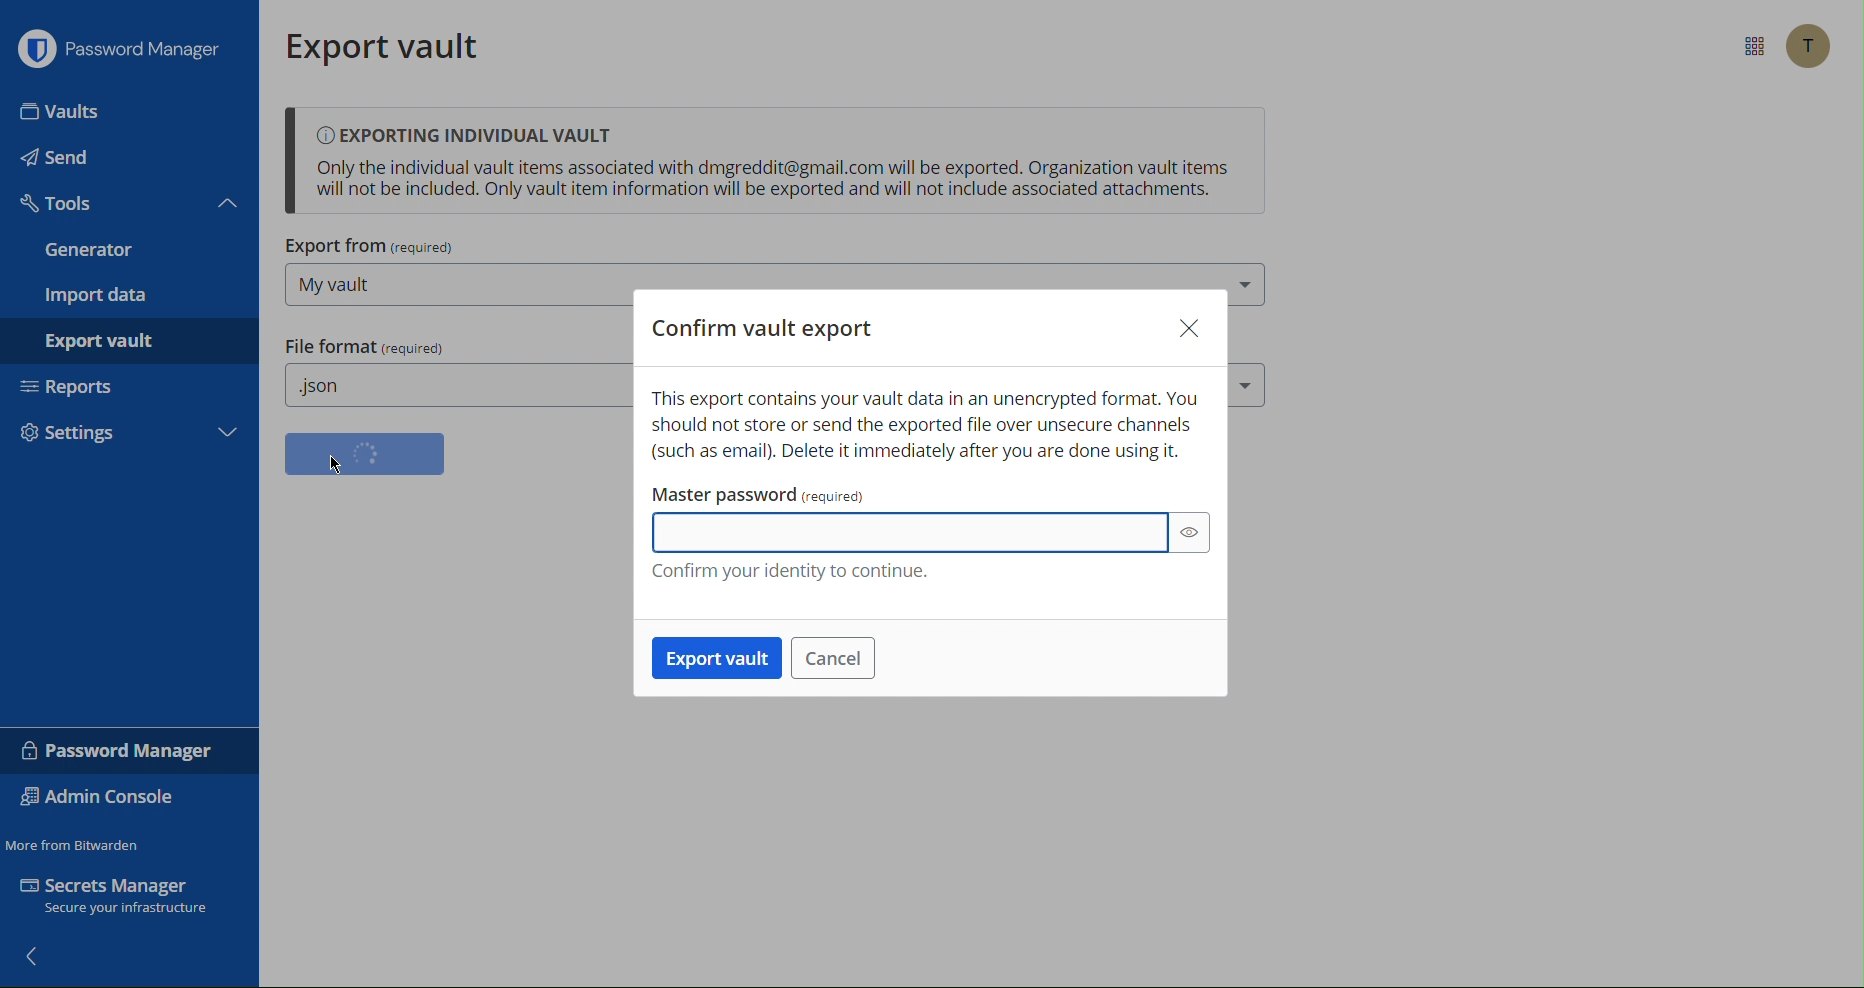  What do you see at coordinates (761, 331) in the screenshot?
I see `Confirm vault export` at bounding box center [761, 331].